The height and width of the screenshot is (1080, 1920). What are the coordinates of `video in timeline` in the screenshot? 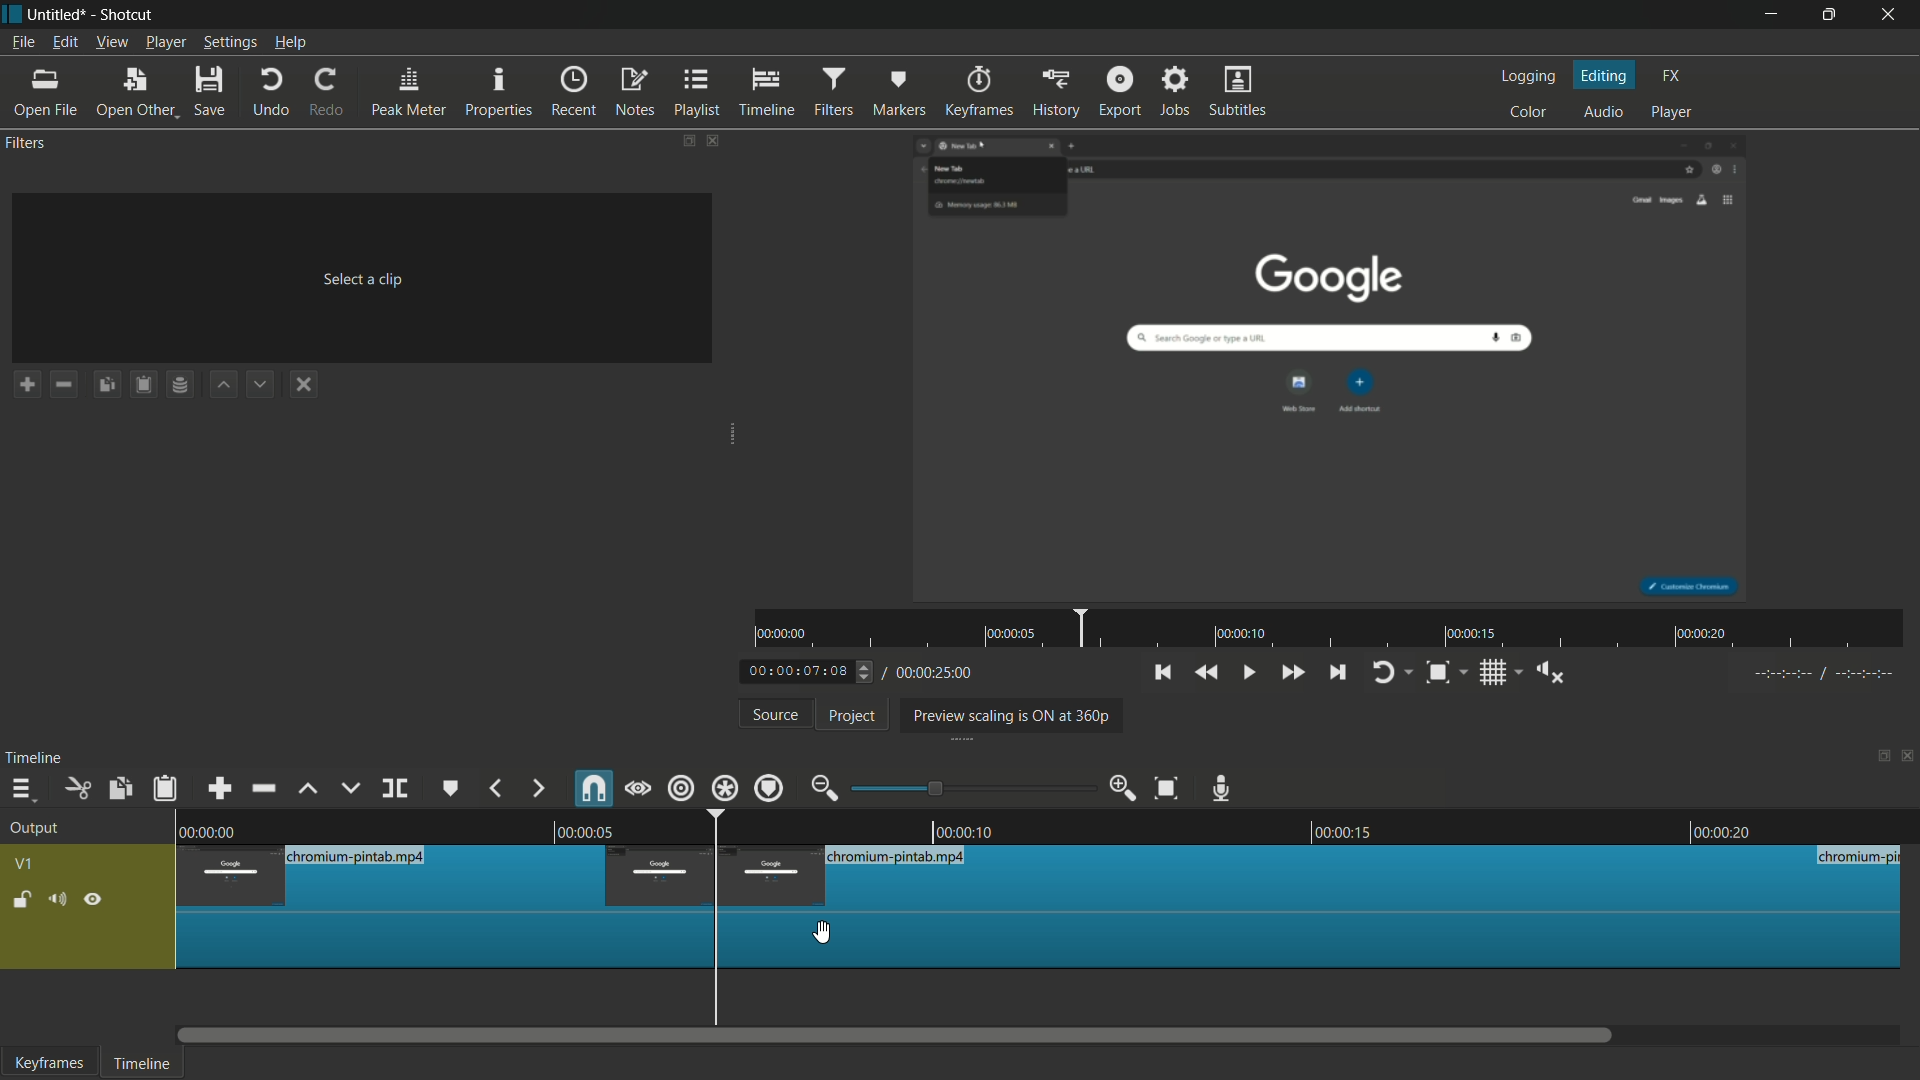 It's located at (1039, 908).